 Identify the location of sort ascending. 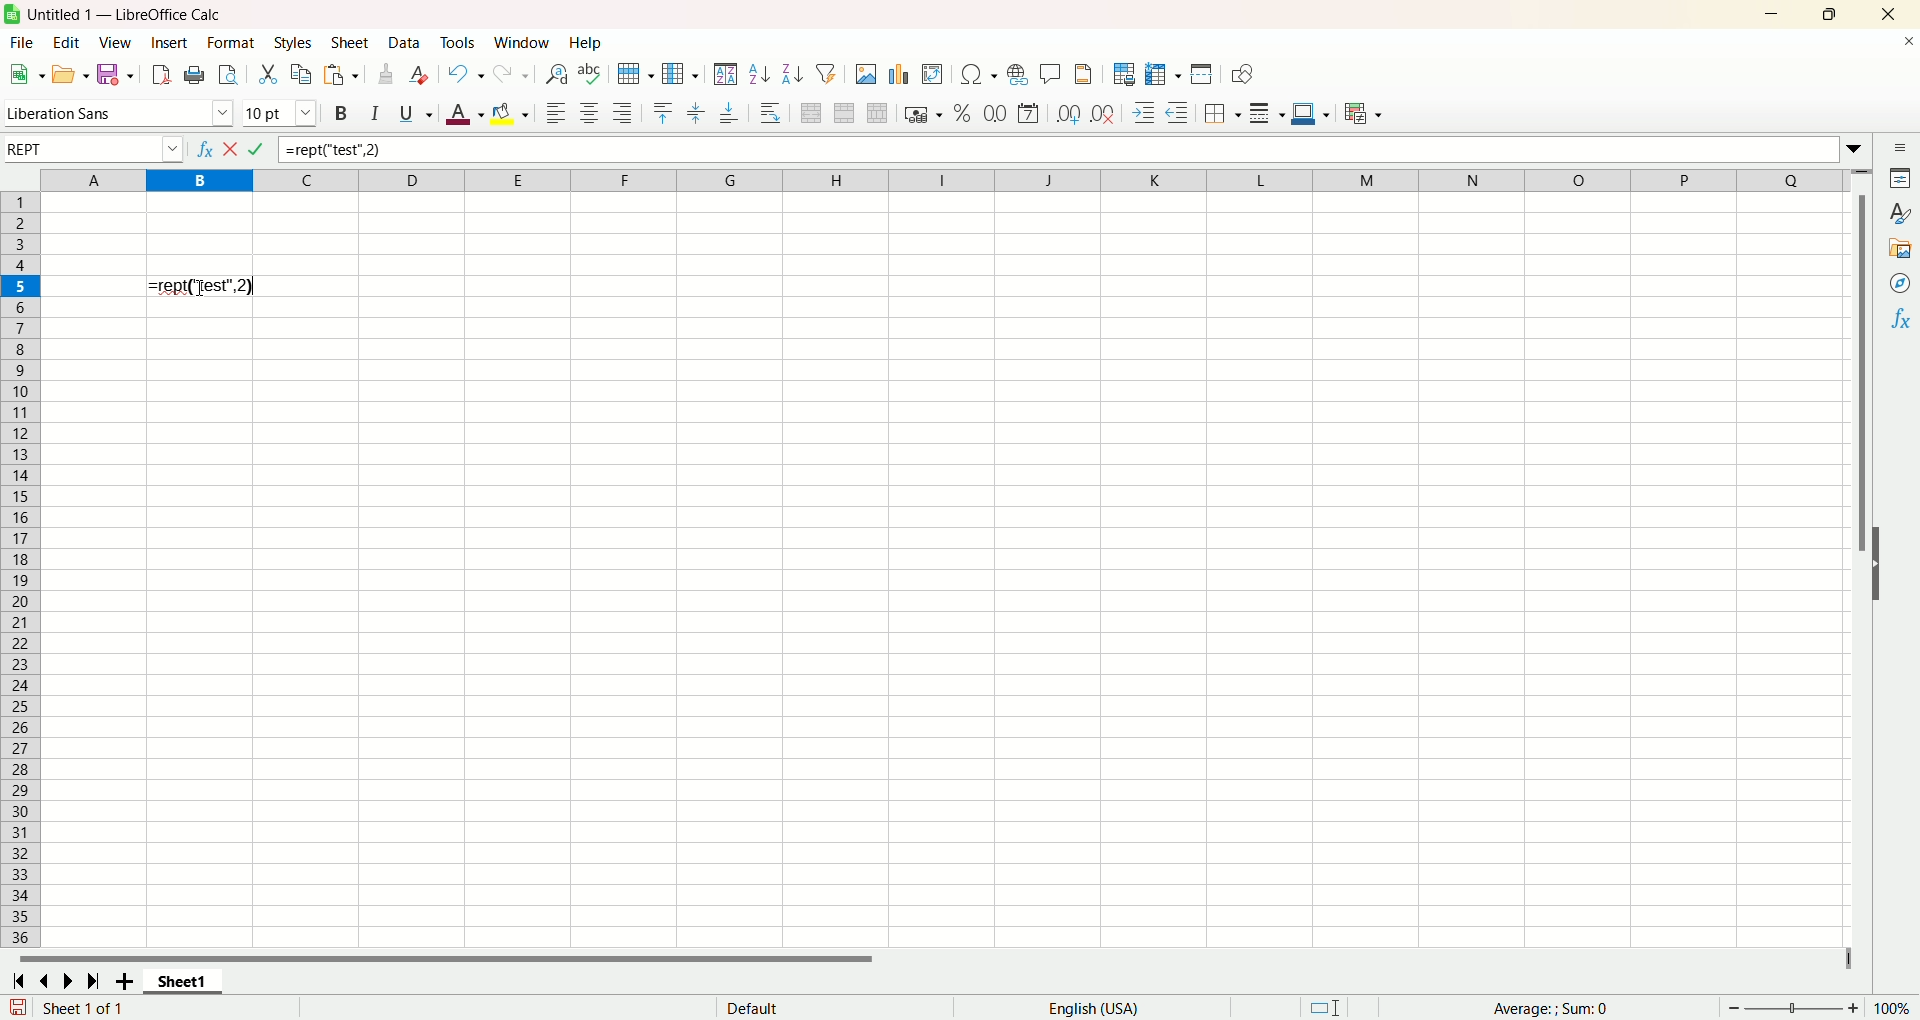
(758, 73).